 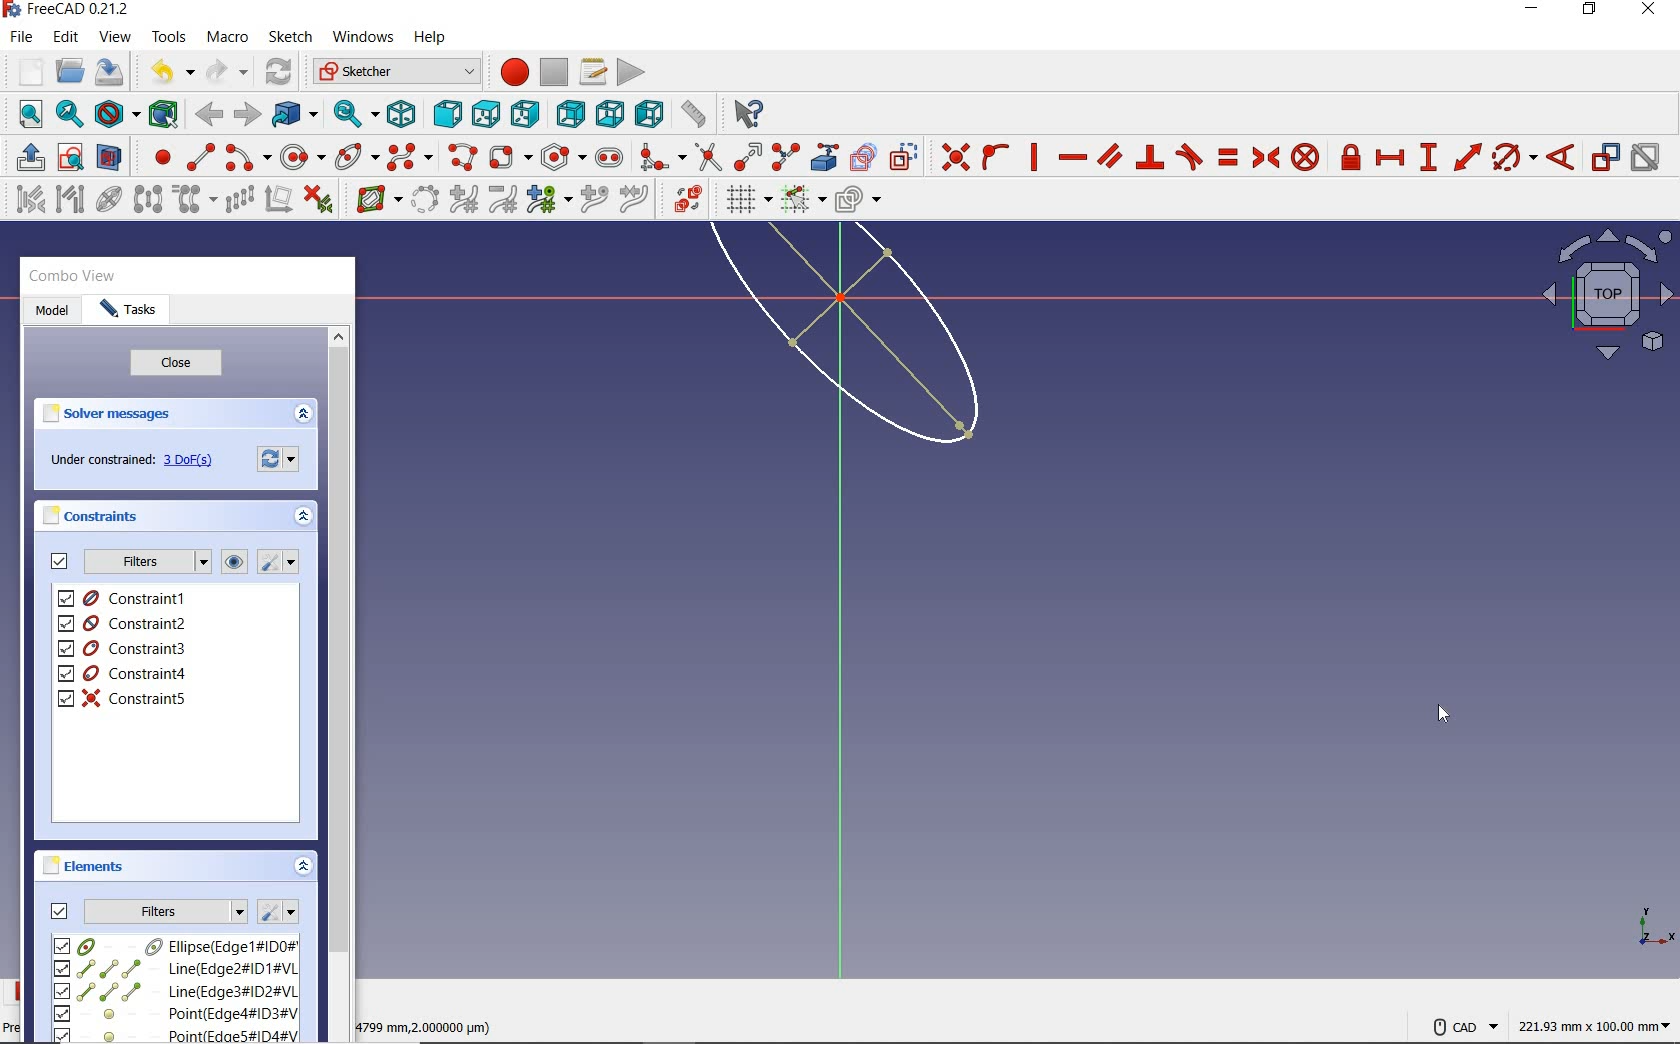 I want to click on create polyline, so click(x=461, y=157).